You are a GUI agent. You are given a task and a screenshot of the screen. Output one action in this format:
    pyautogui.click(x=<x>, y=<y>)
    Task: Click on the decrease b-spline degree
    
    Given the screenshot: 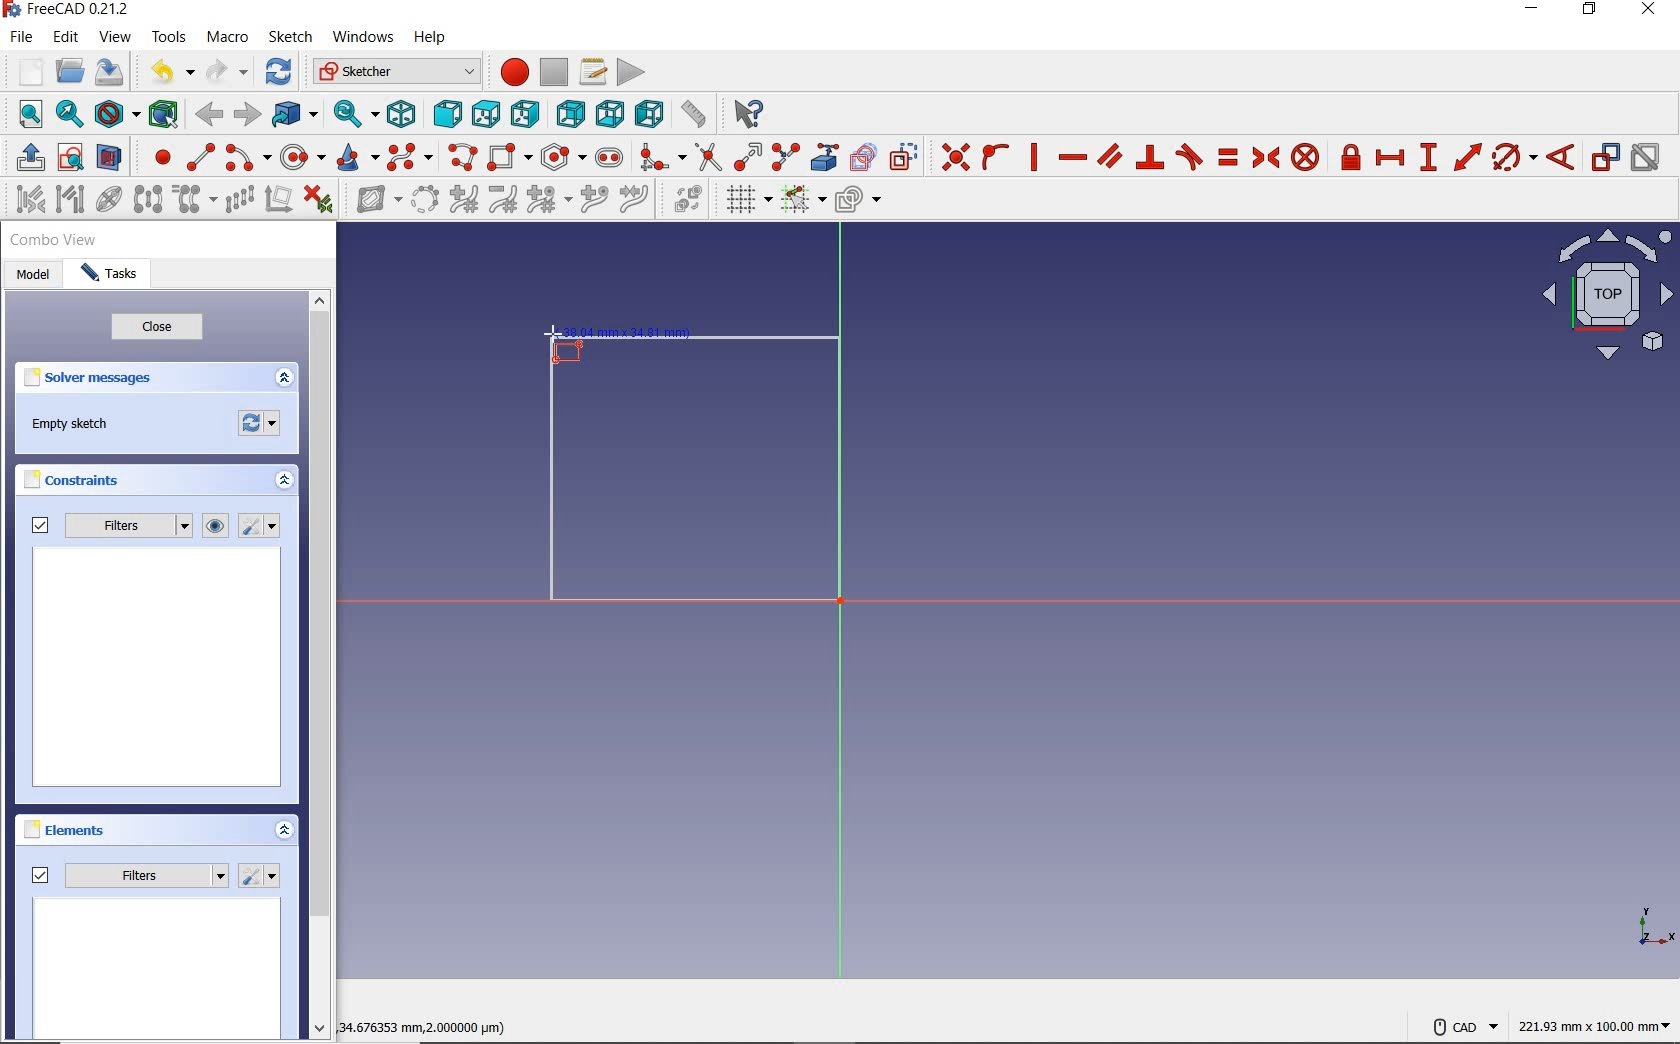 What is the action you would take?
    pyautogui.click(x=505, y=201)
    